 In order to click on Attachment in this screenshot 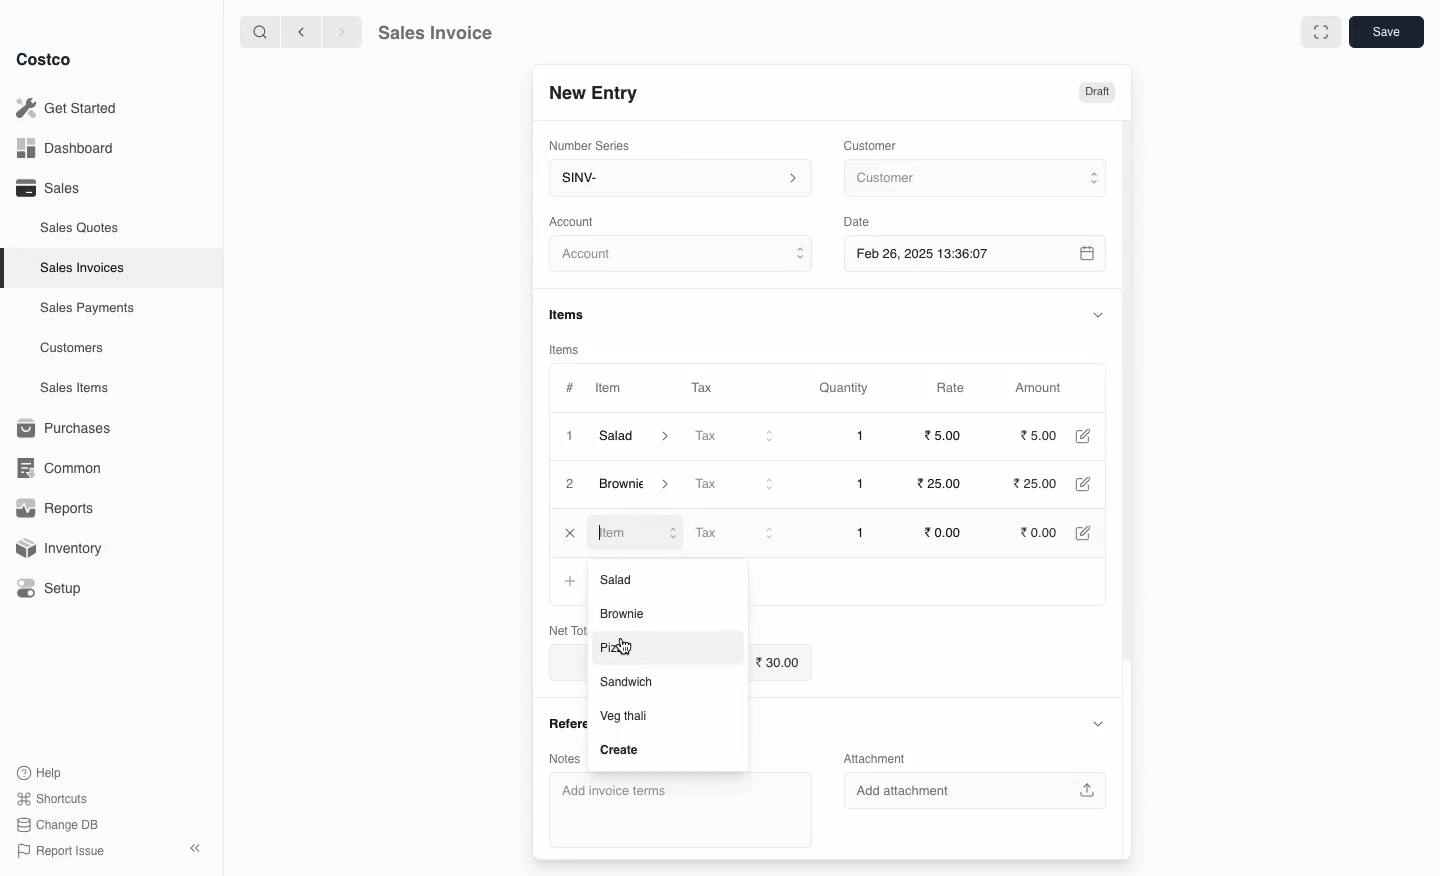, I will do `click(876, 760)`.